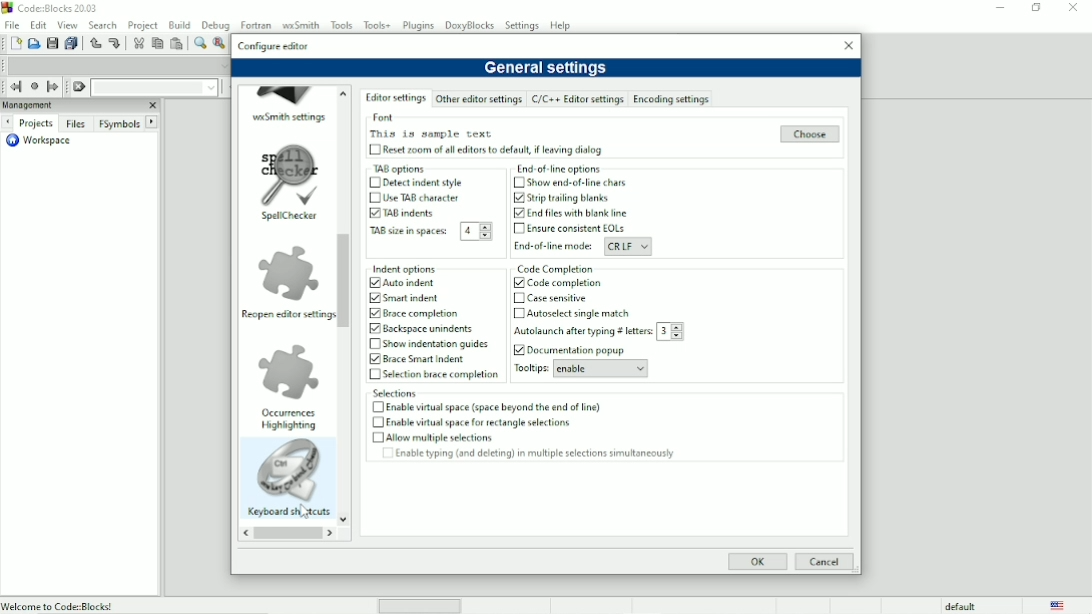  I want to click on Undo, so click(94, 43).